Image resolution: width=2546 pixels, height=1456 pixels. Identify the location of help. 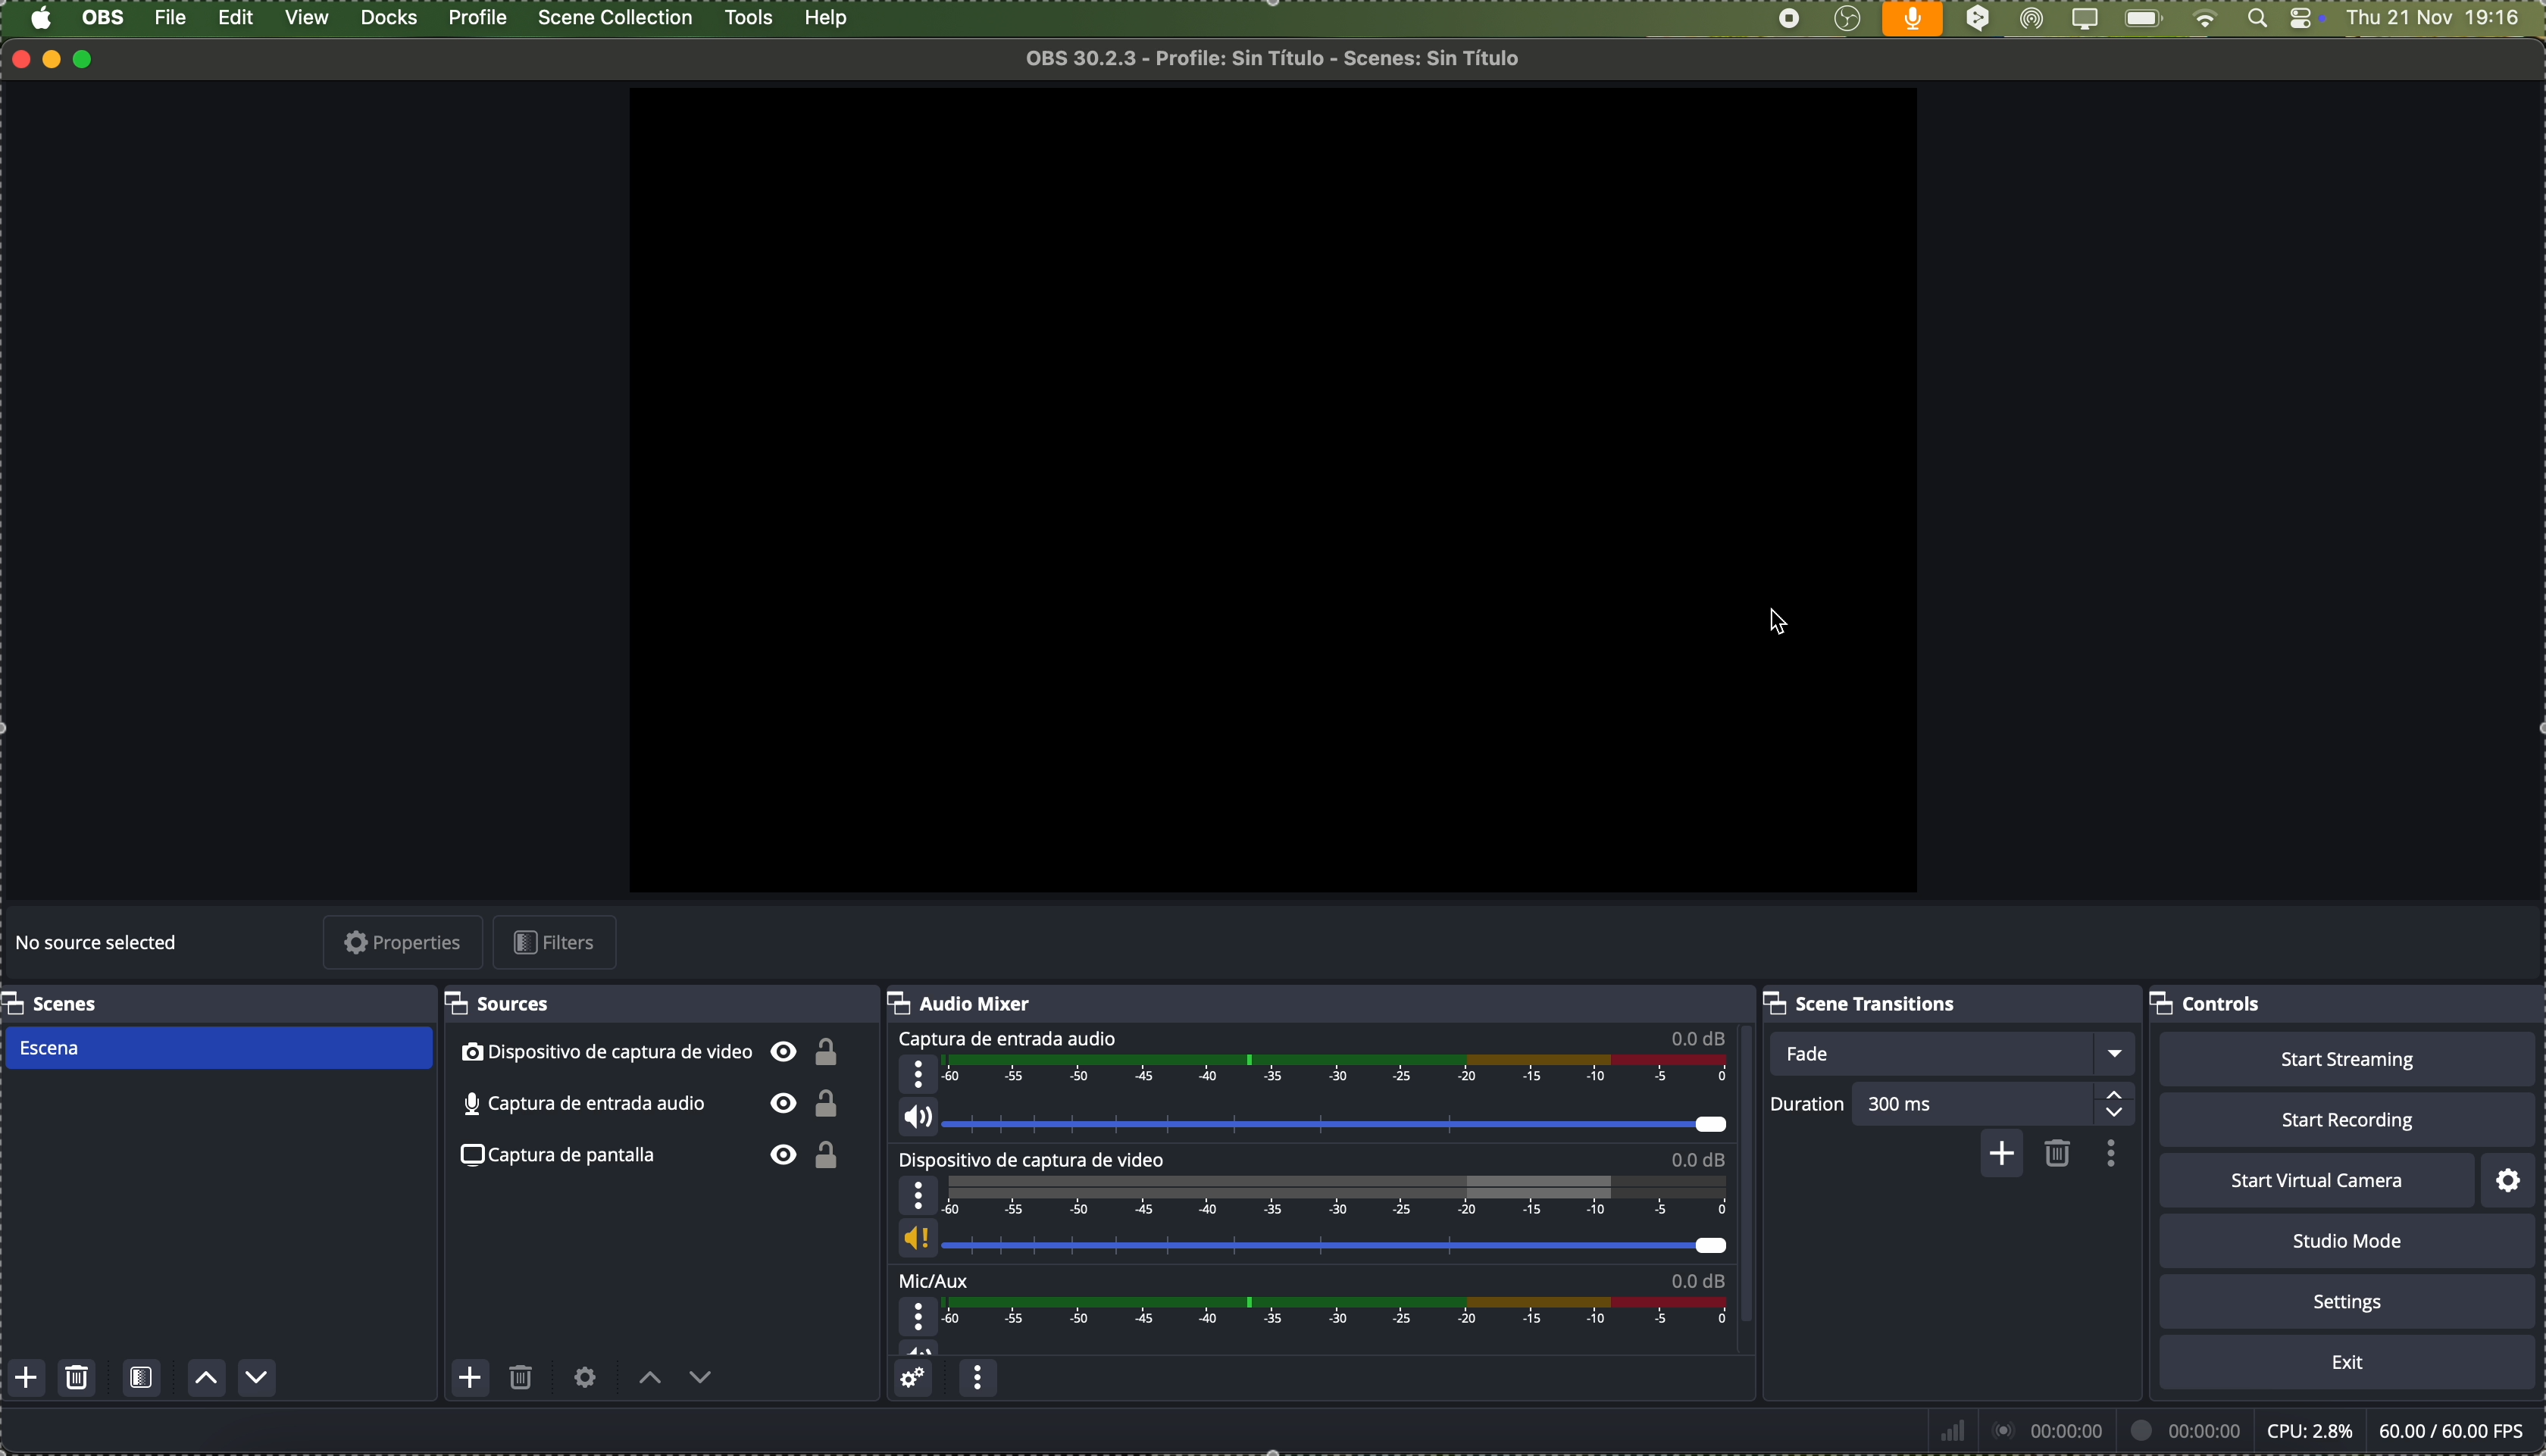
(827, 19).